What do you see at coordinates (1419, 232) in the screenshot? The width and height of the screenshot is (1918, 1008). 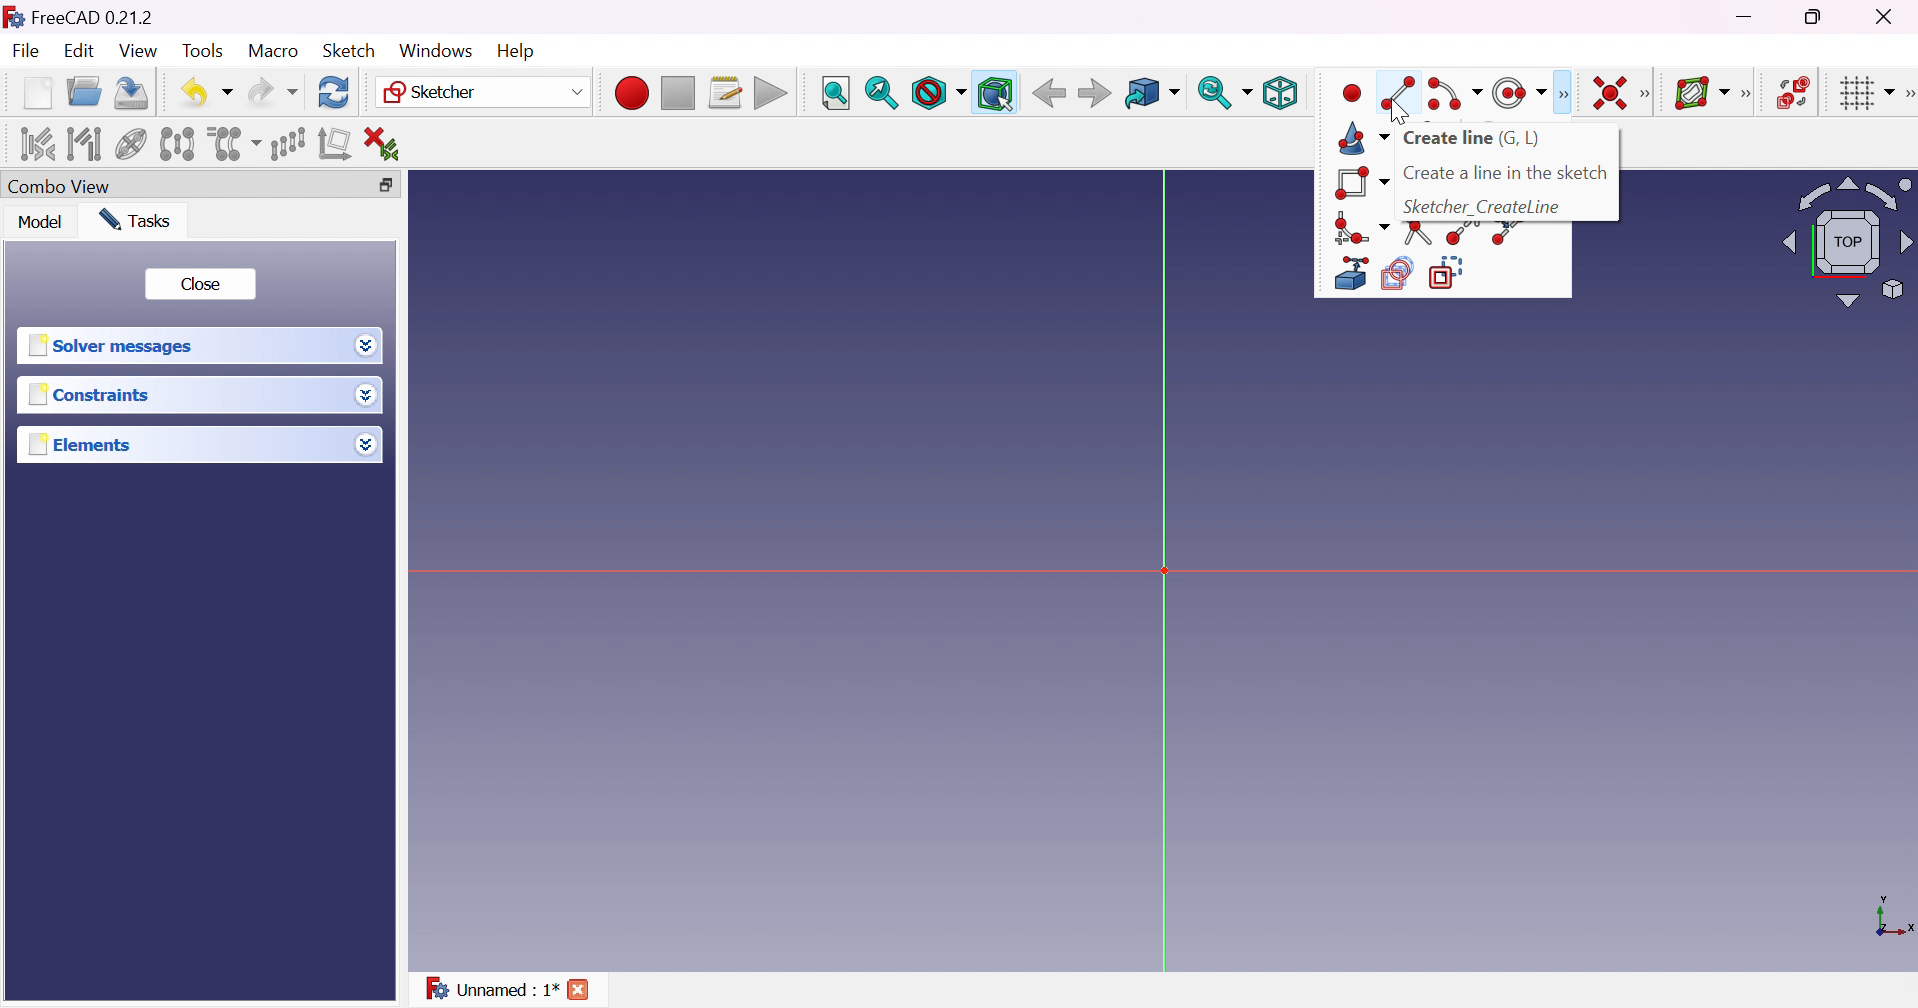 I see `Trim edge` at bounding box center [1419, 232].